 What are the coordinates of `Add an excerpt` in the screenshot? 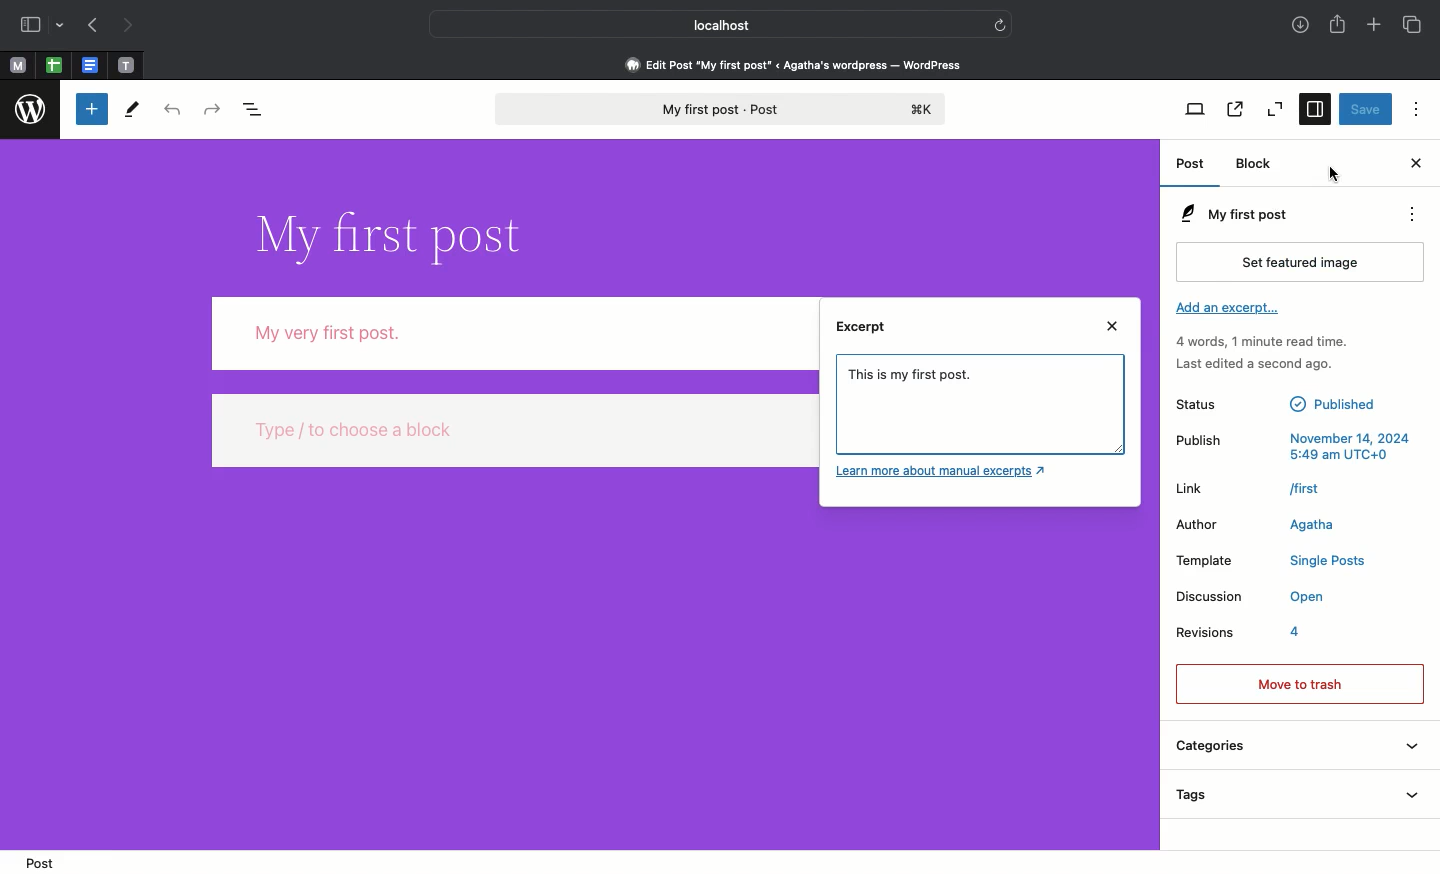 It's located at (1229, 312).